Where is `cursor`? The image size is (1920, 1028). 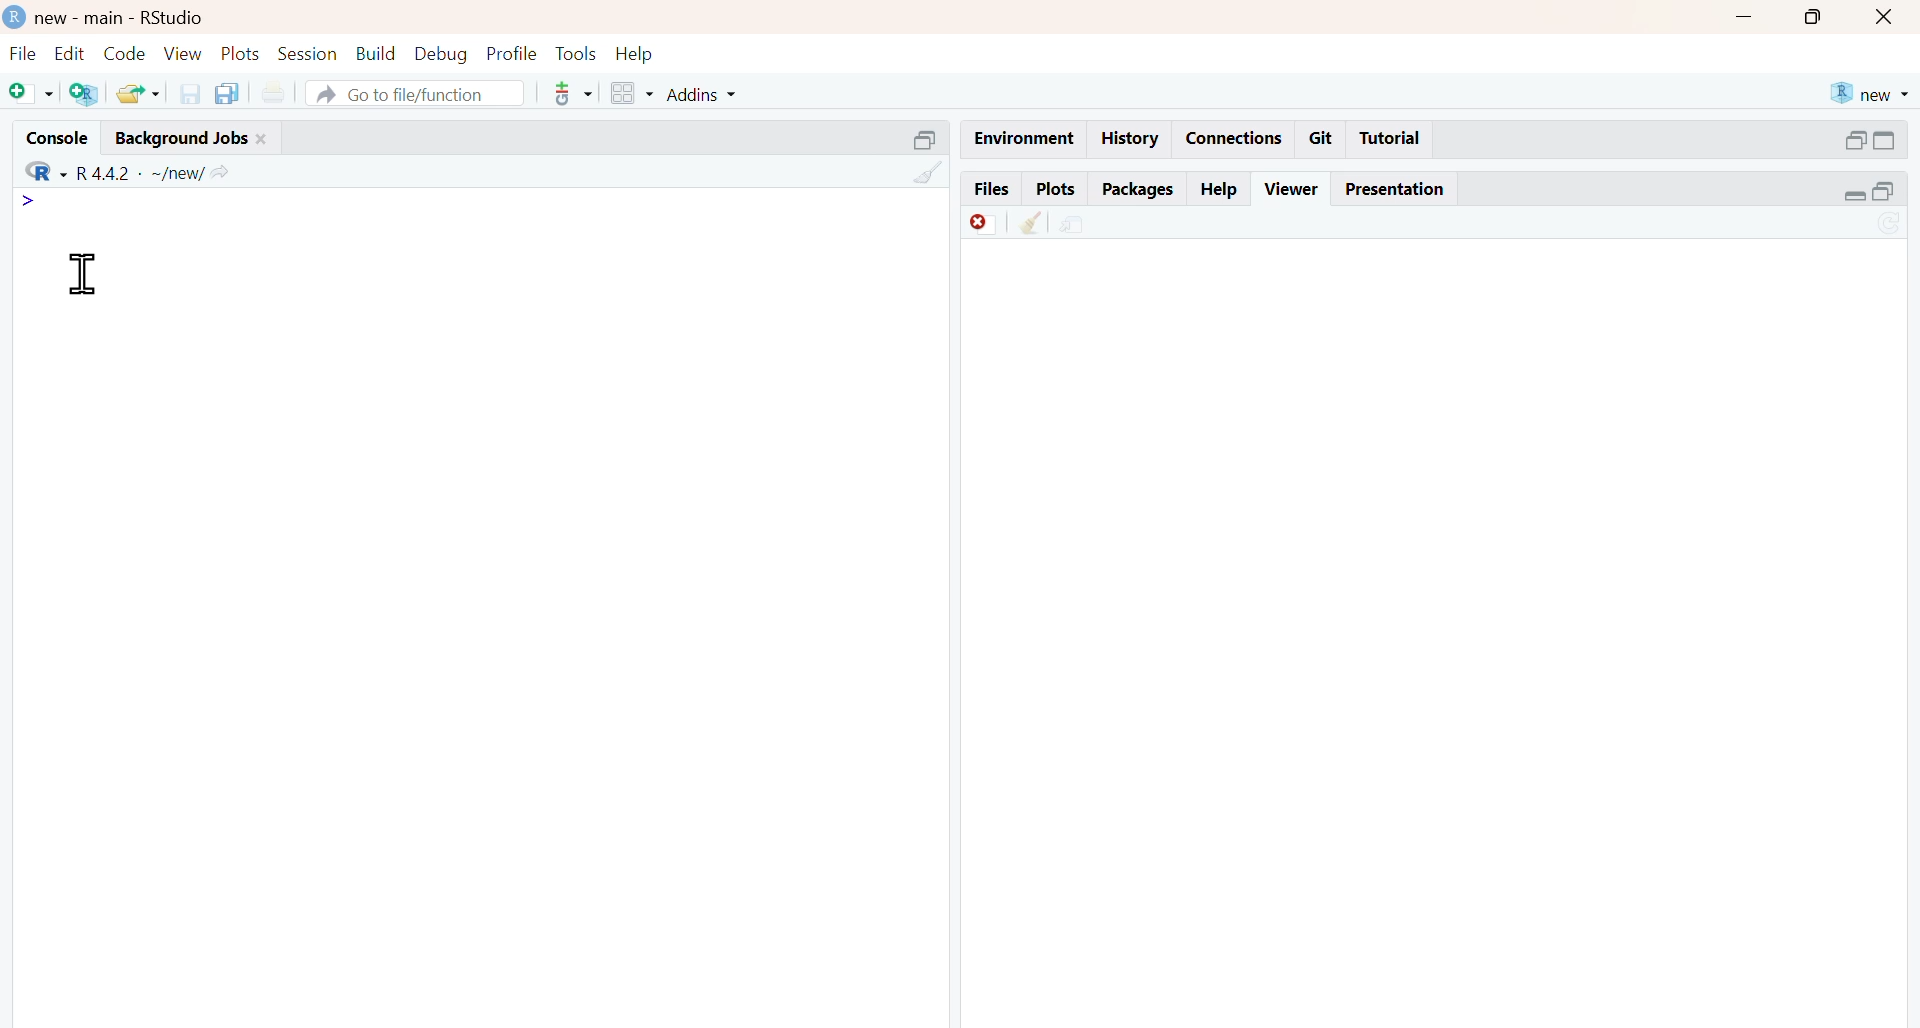
cursor is located at coordinates (87, 274).